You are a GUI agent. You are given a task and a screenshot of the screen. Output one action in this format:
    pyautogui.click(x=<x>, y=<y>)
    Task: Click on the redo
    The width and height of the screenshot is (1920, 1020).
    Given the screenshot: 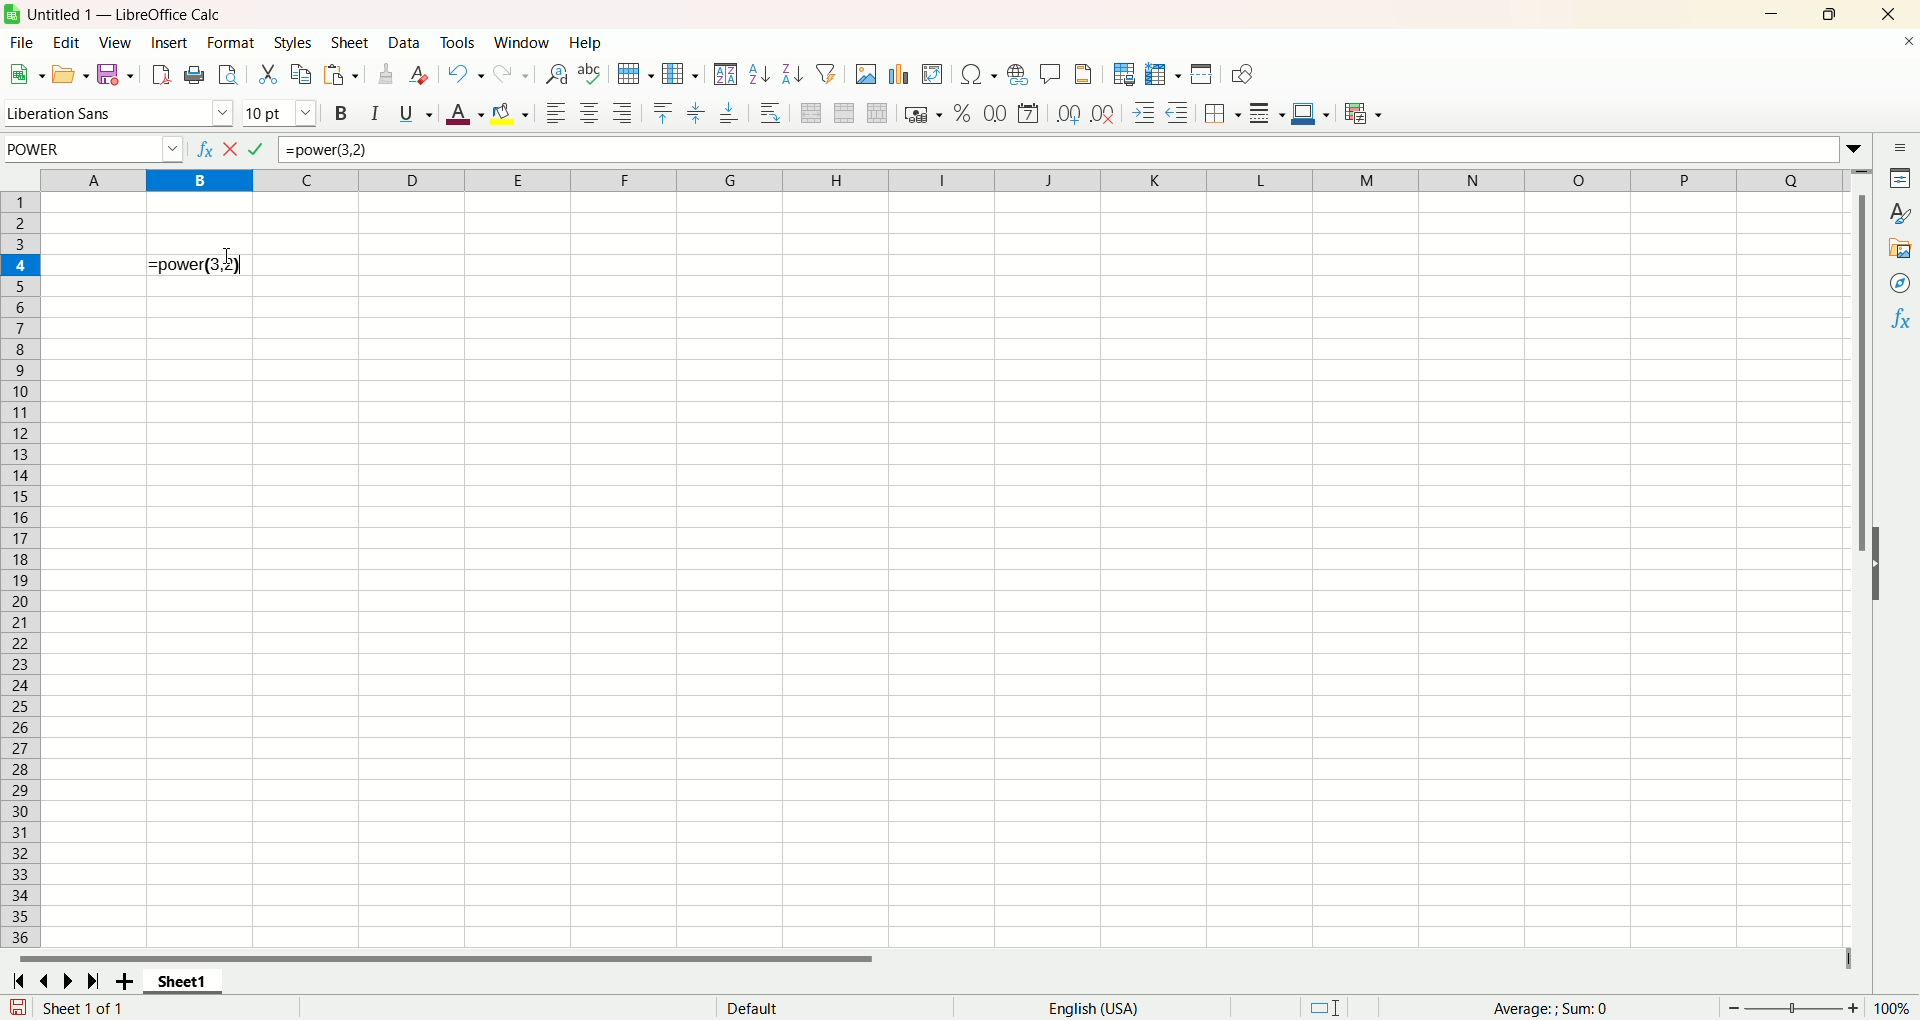 What is the action you would take?
    pyautogui.click(x=513, y=74)
    